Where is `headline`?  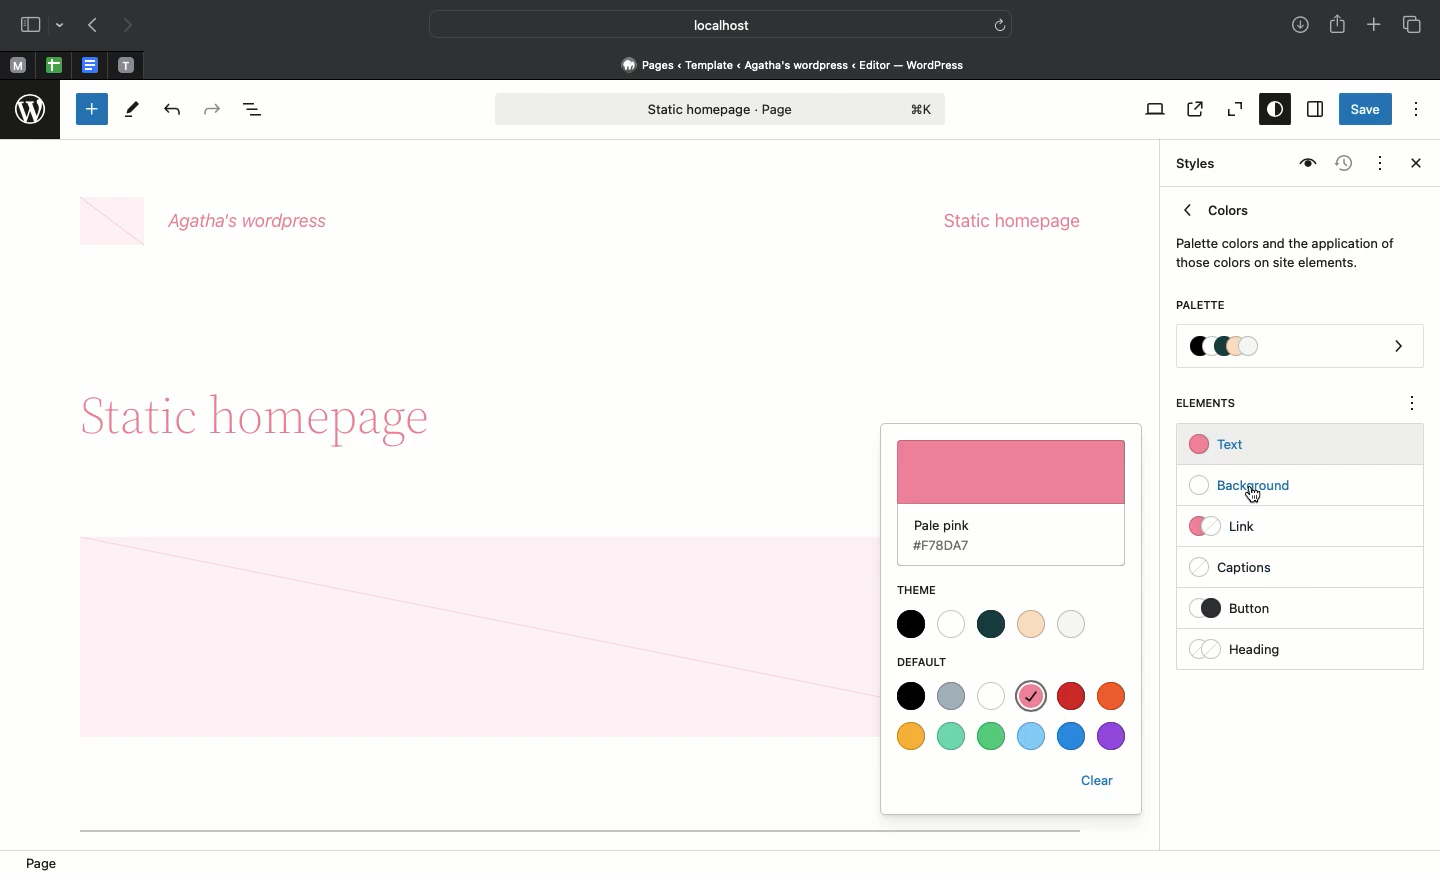 headline is located at coordinates (285, 420).